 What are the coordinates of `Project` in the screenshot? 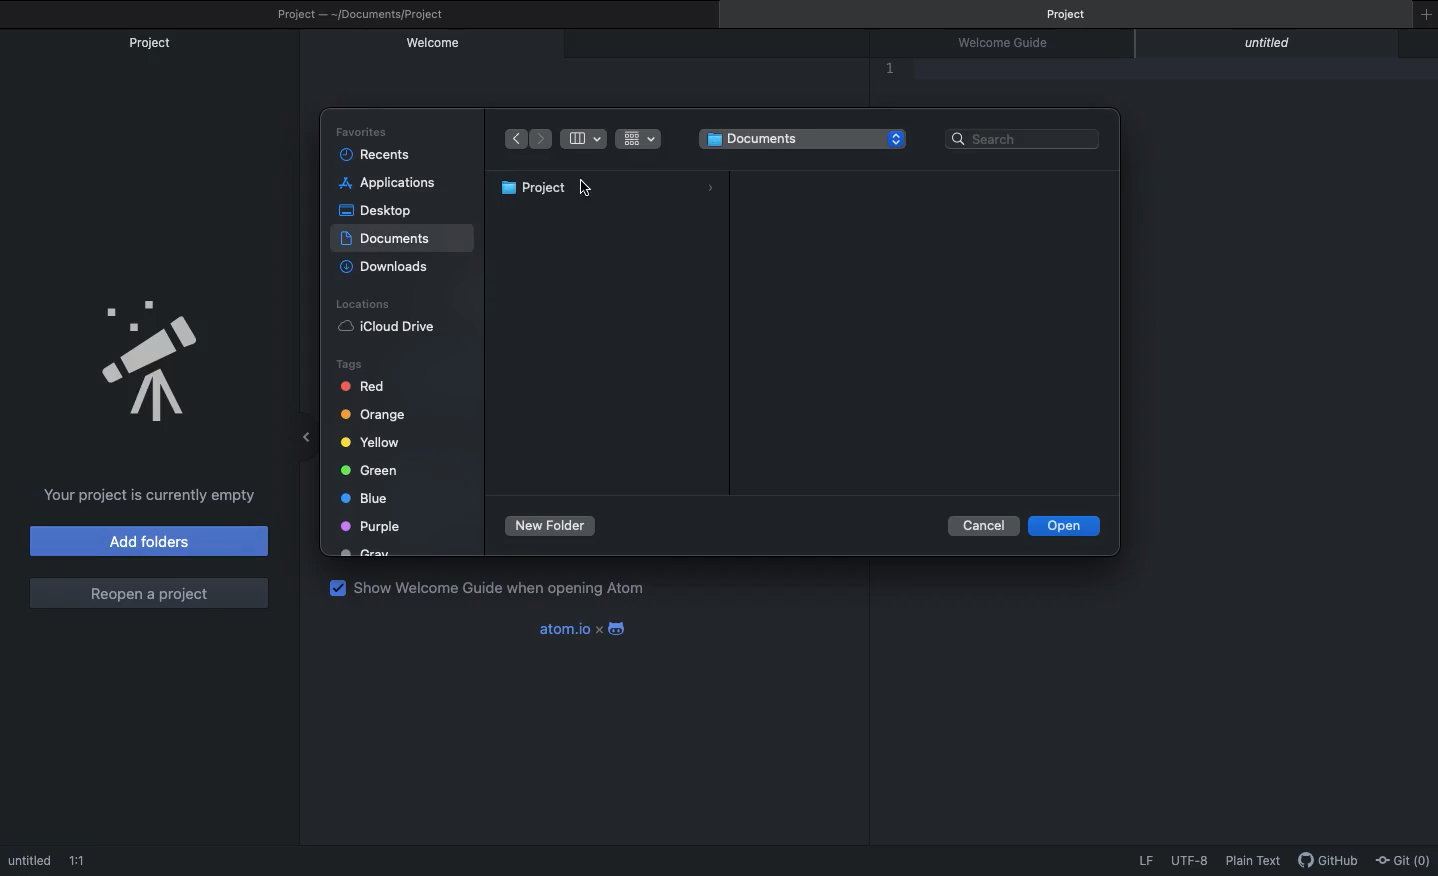 It's located at (154, 44).